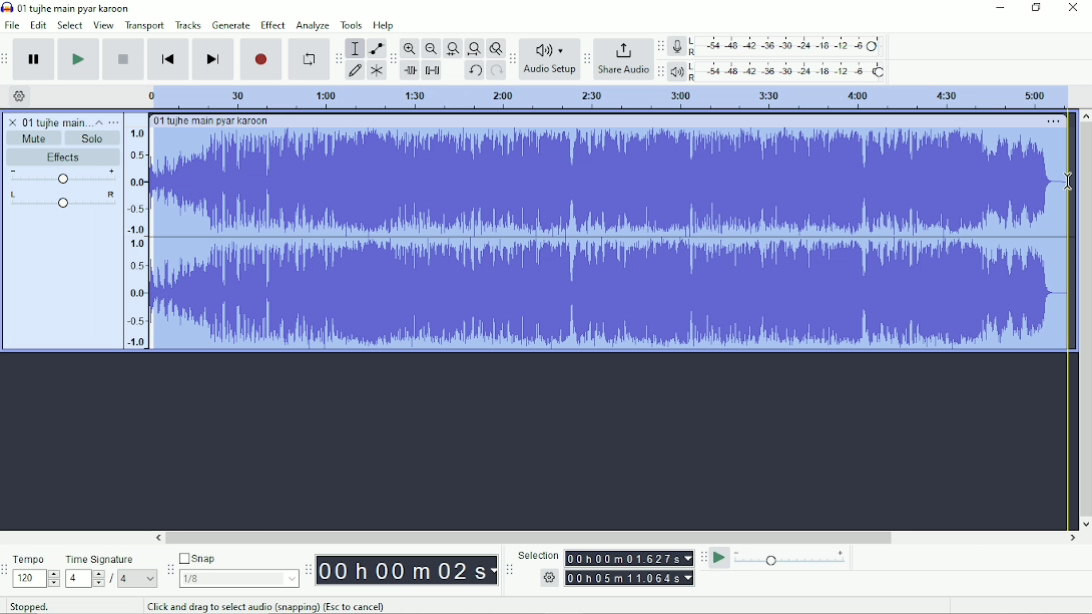 The image size is (1092, 614). Describe the element at coordinates (85, 579) in the screenshot. I see `4` at that location.